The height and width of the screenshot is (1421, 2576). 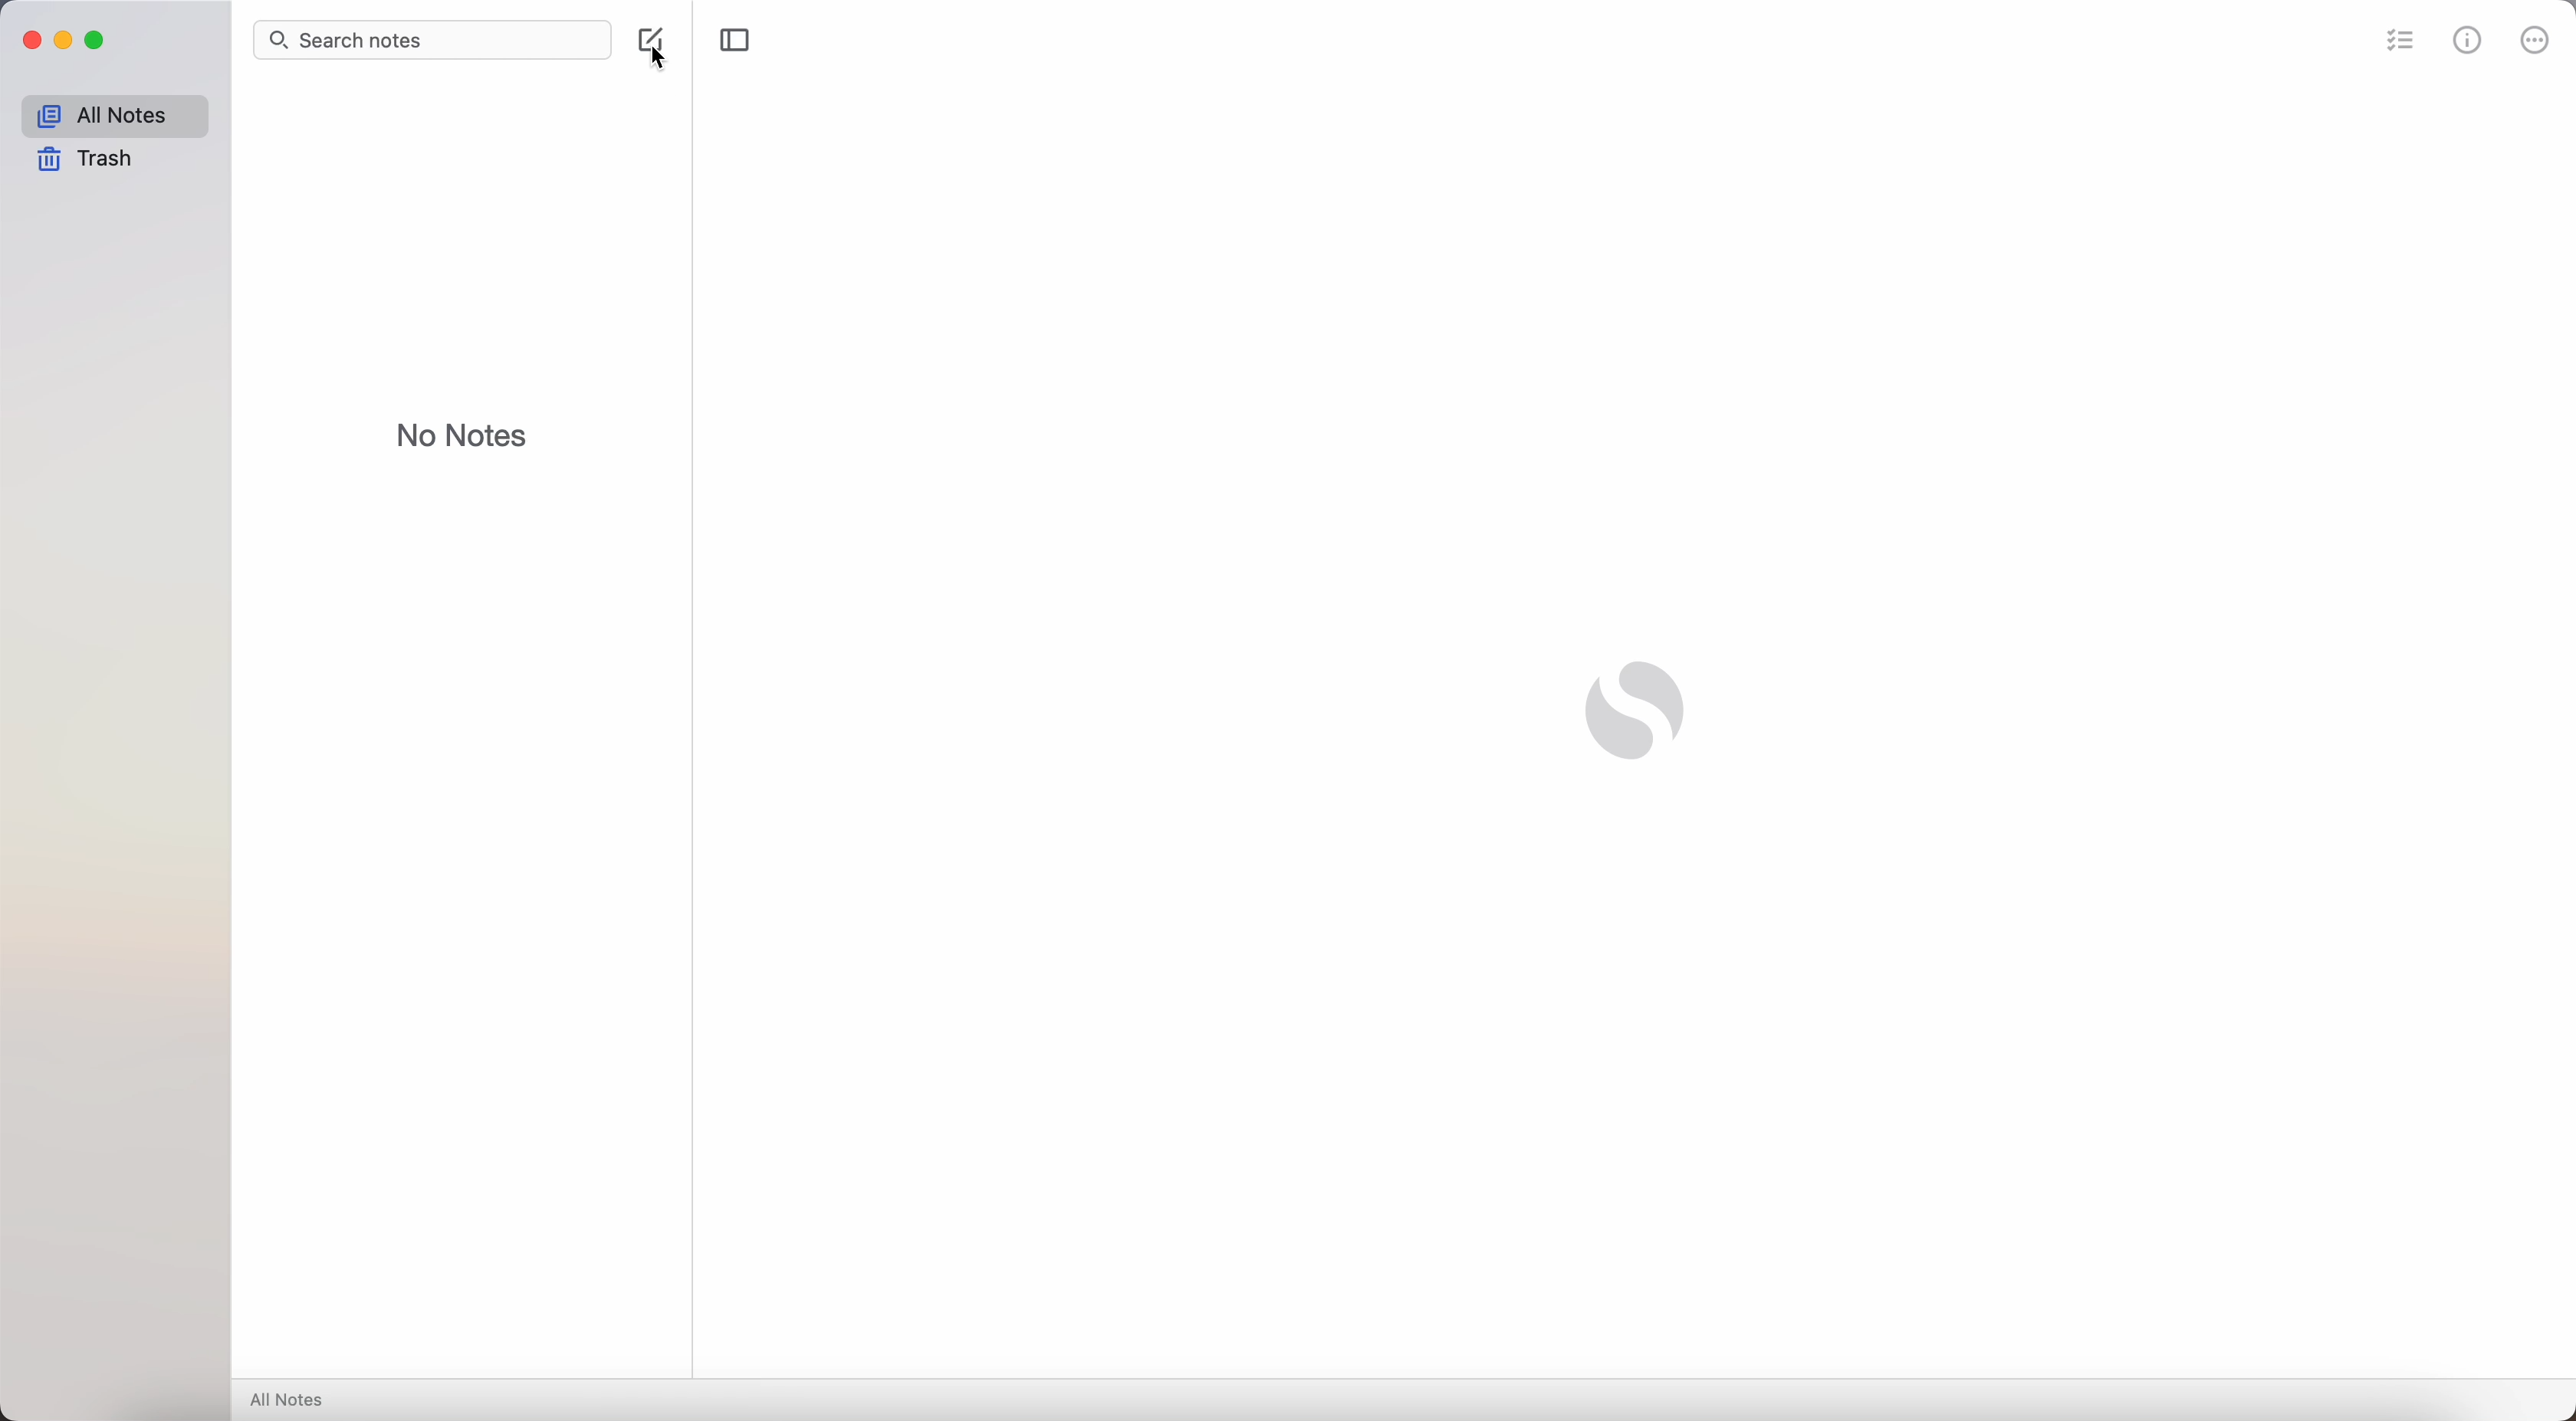 What do you see at coordinates (736, 39) in the screenshot?
I see `toggle sidebar` at bounding box center [736, 39].